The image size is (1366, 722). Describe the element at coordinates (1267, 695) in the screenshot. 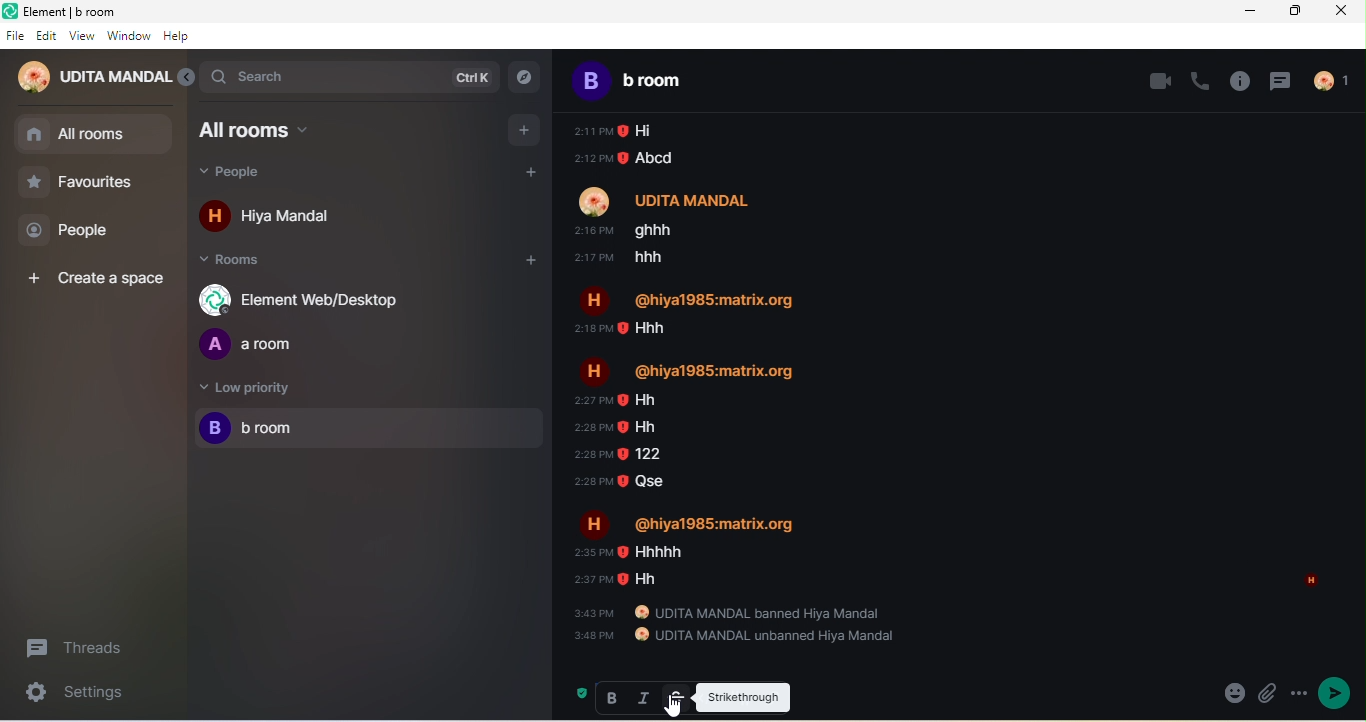

I see `emoji` at that location.